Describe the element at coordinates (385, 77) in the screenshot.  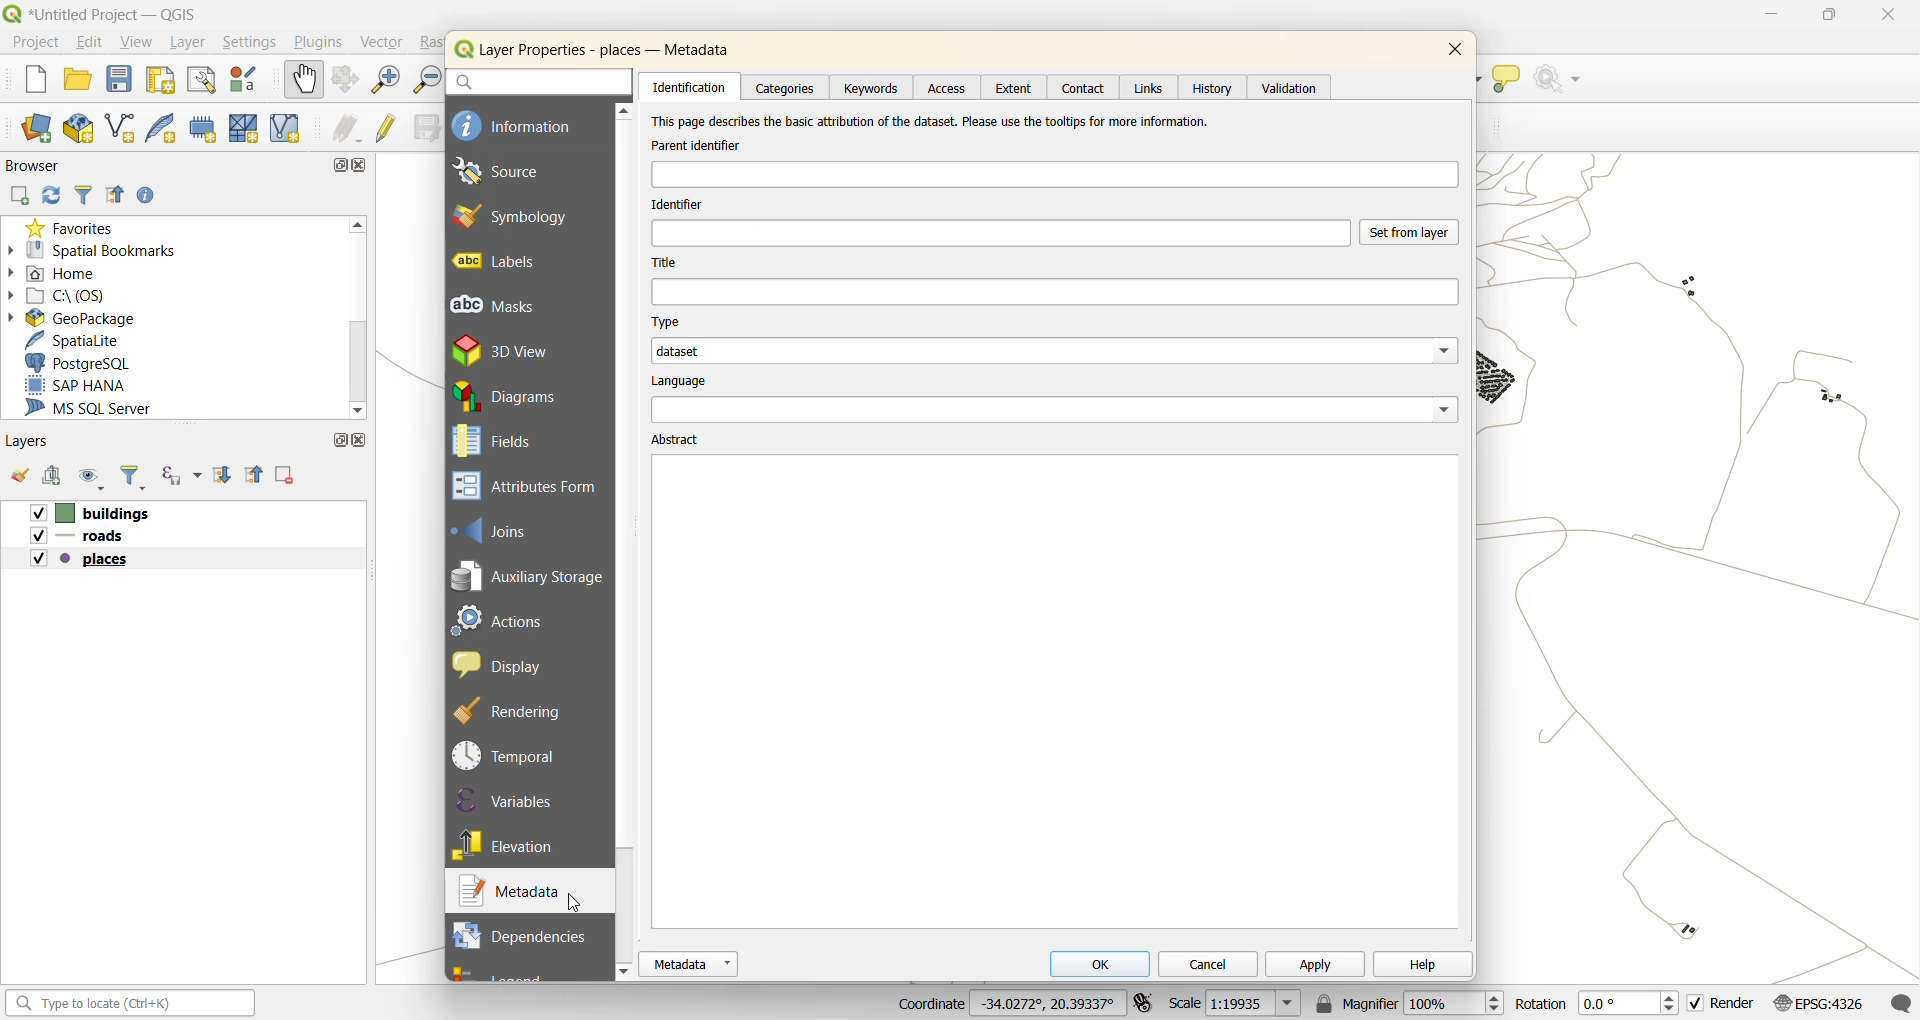
I see `zoom in` at that location.